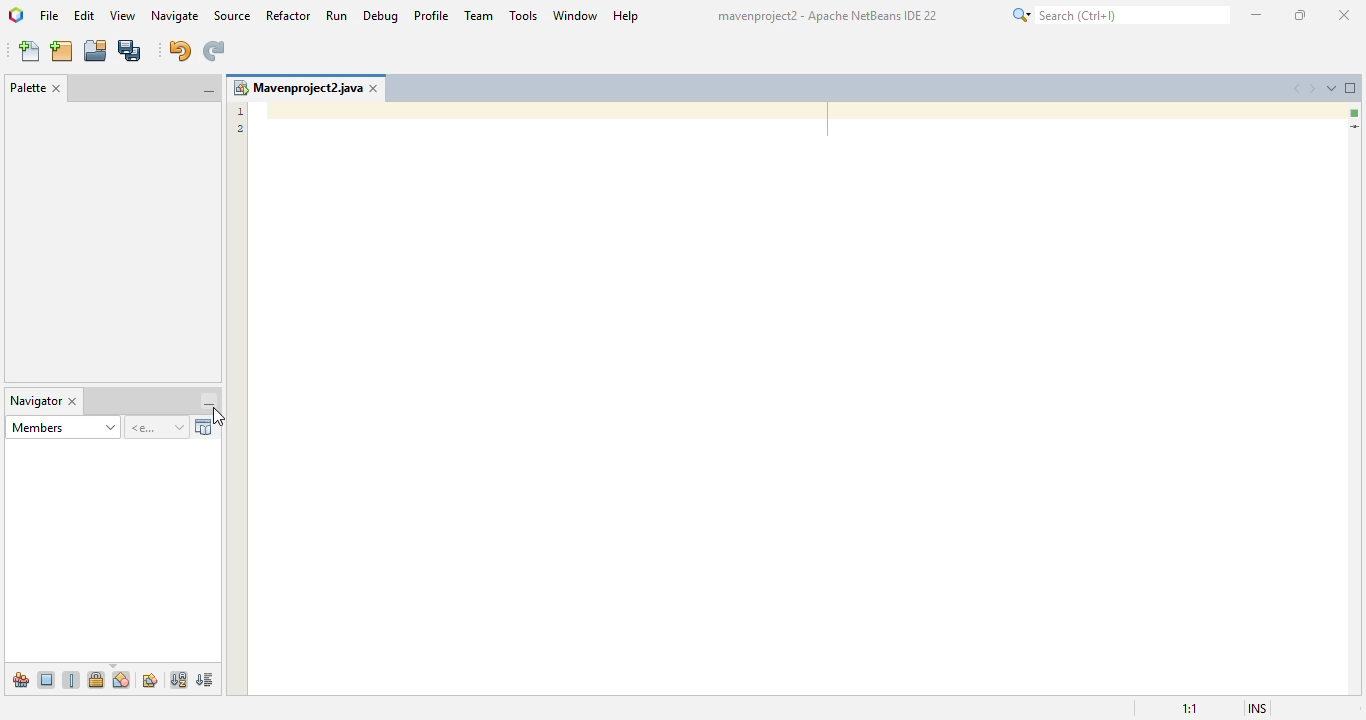 This screenshot has width=1366, height=720. I want to click on cursor, so click(219, 417).